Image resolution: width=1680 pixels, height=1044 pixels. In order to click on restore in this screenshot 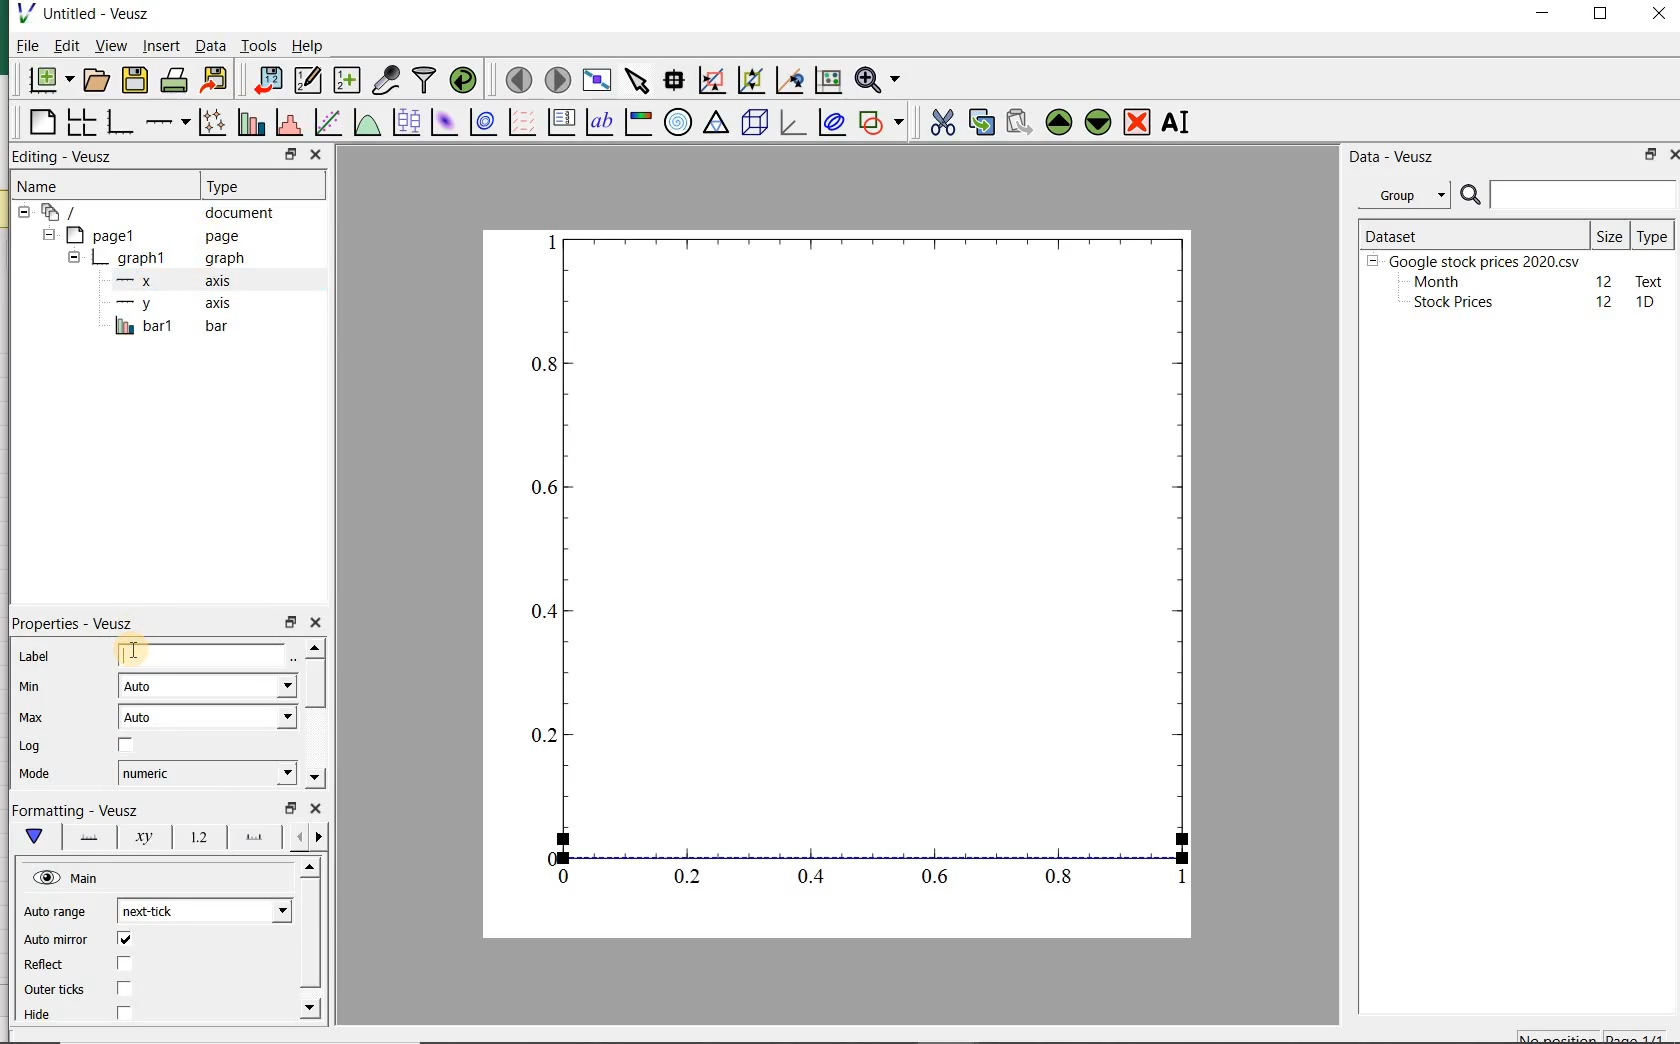, I will do `click(291, 808)`.